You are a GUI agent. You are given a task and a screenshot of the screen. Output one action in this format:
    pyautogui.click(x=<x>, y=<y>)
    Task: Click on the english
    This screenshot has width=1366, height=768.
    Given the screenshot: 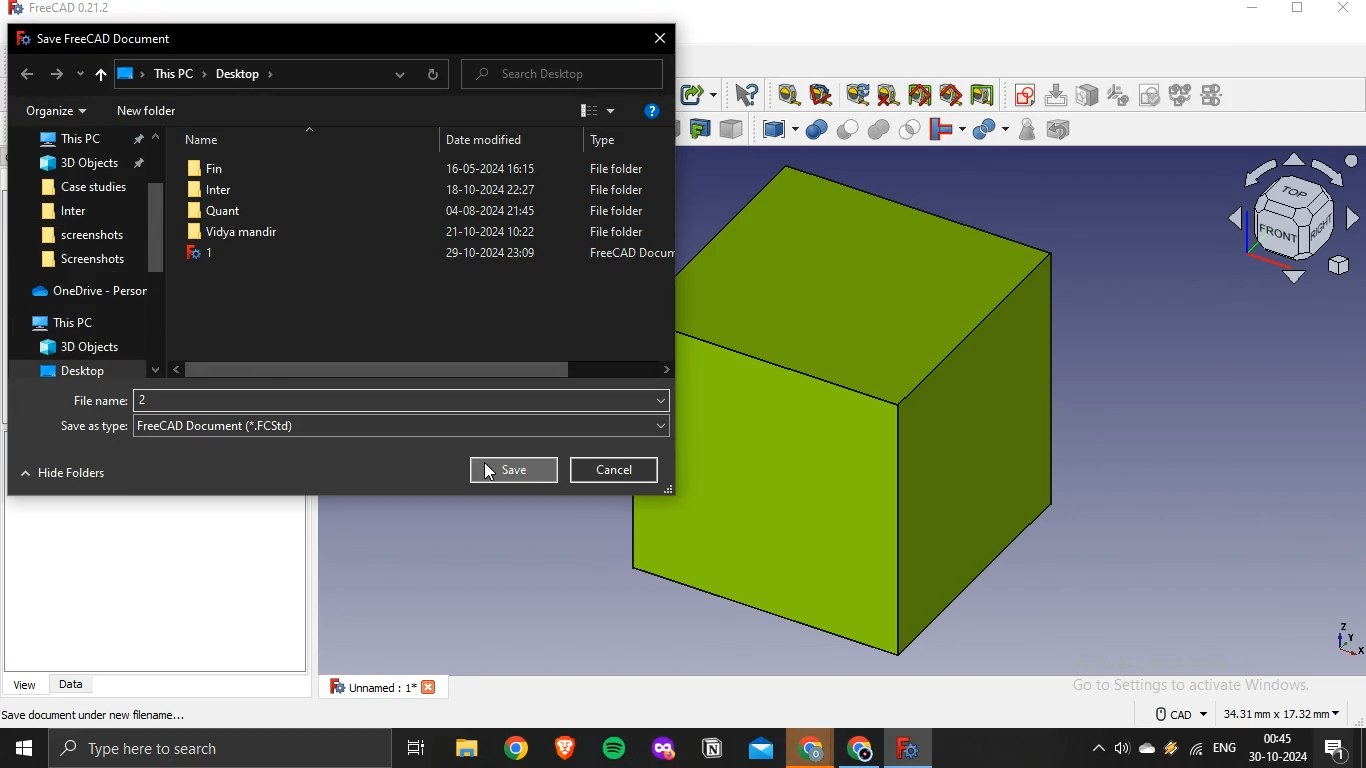 What is the action you would take?
    pyautogui.click(x=1227, y=751)
    